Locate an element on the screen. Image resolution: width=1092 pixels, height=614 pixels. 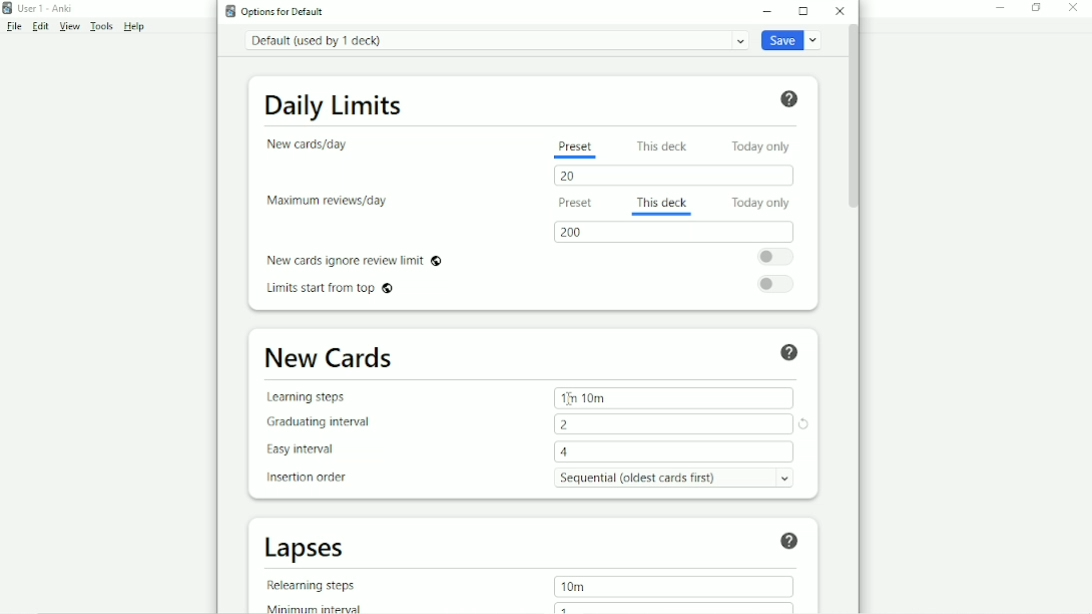
Today only is located at coordinates (760, 202).